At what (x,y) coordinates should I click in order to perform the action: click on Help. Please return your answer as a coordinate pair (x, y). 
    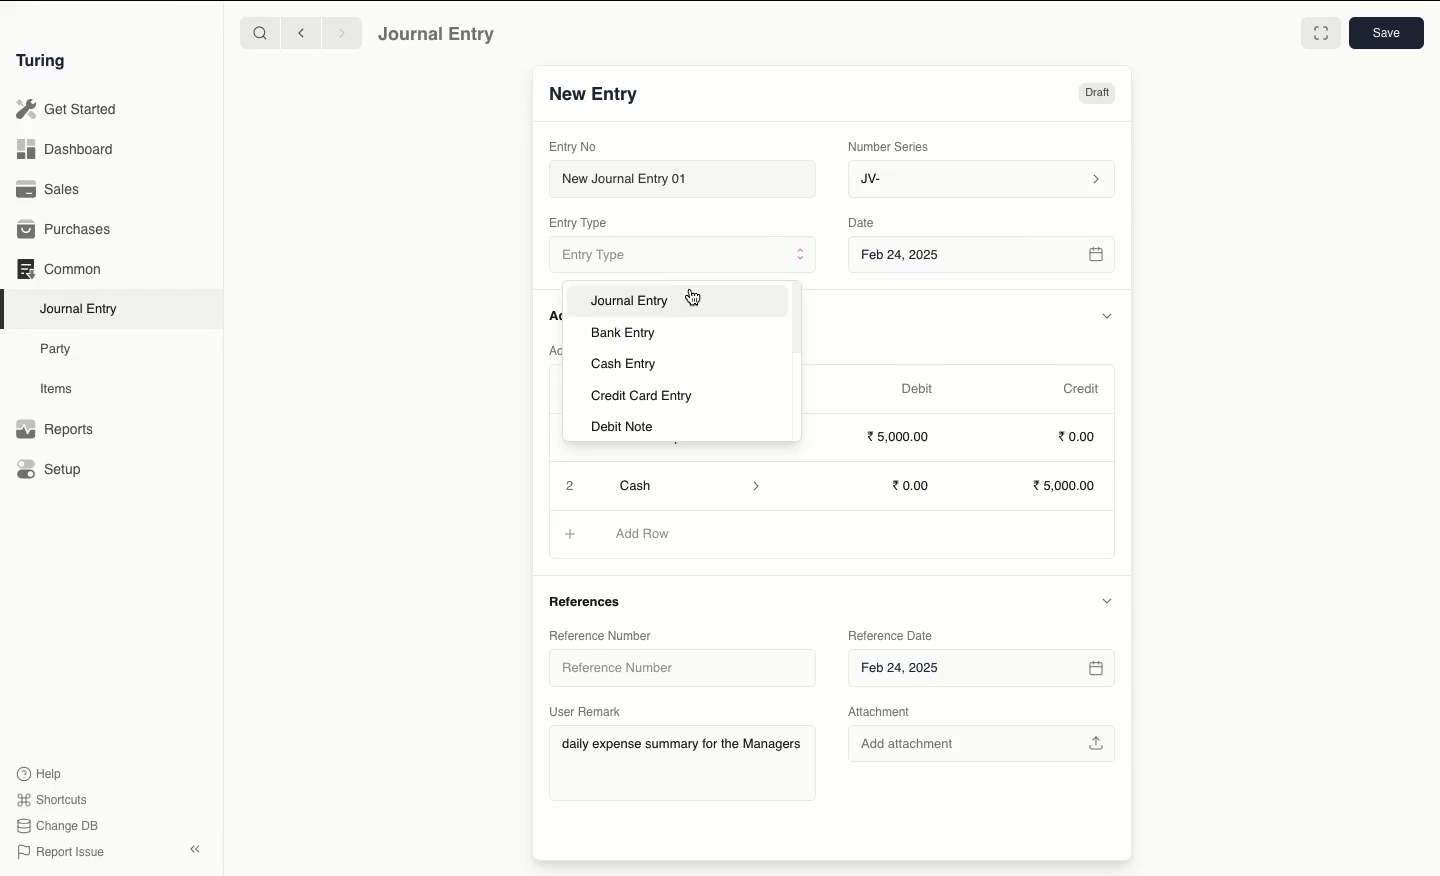
    Looking at the image, I should click on (40, 774).